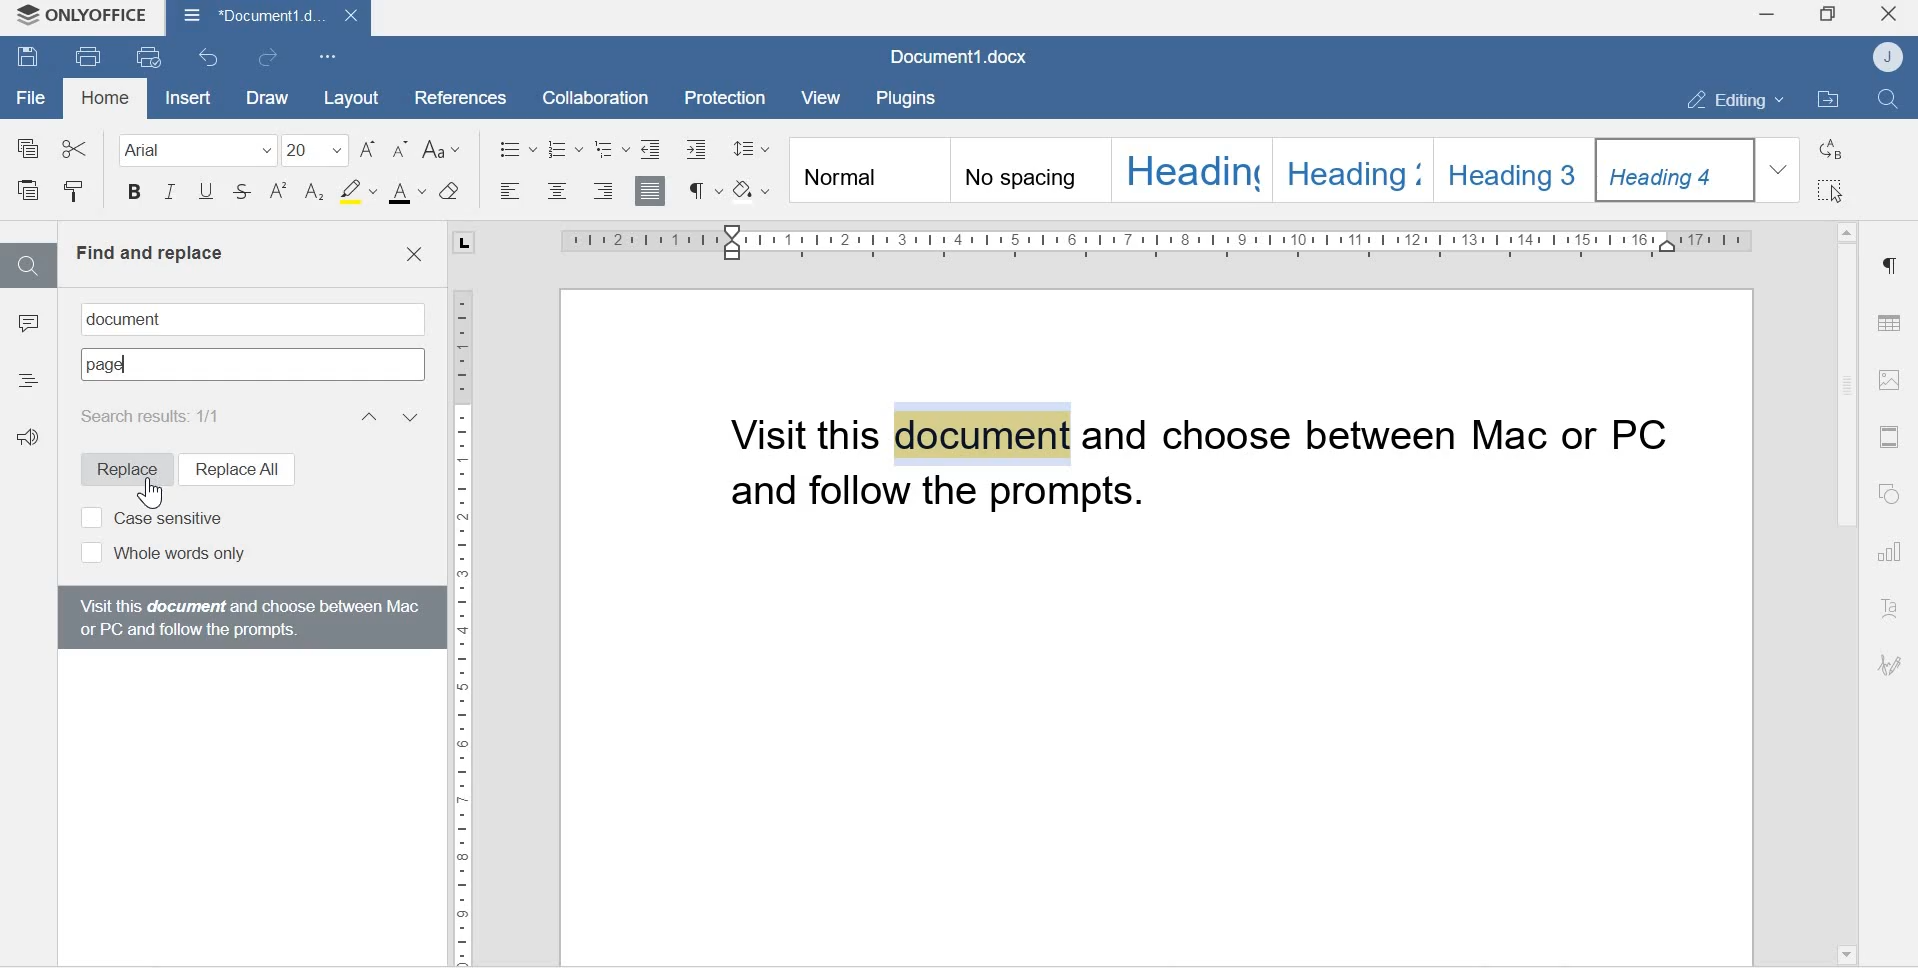  I want to click on Scrollbar, so click(1844, 388).